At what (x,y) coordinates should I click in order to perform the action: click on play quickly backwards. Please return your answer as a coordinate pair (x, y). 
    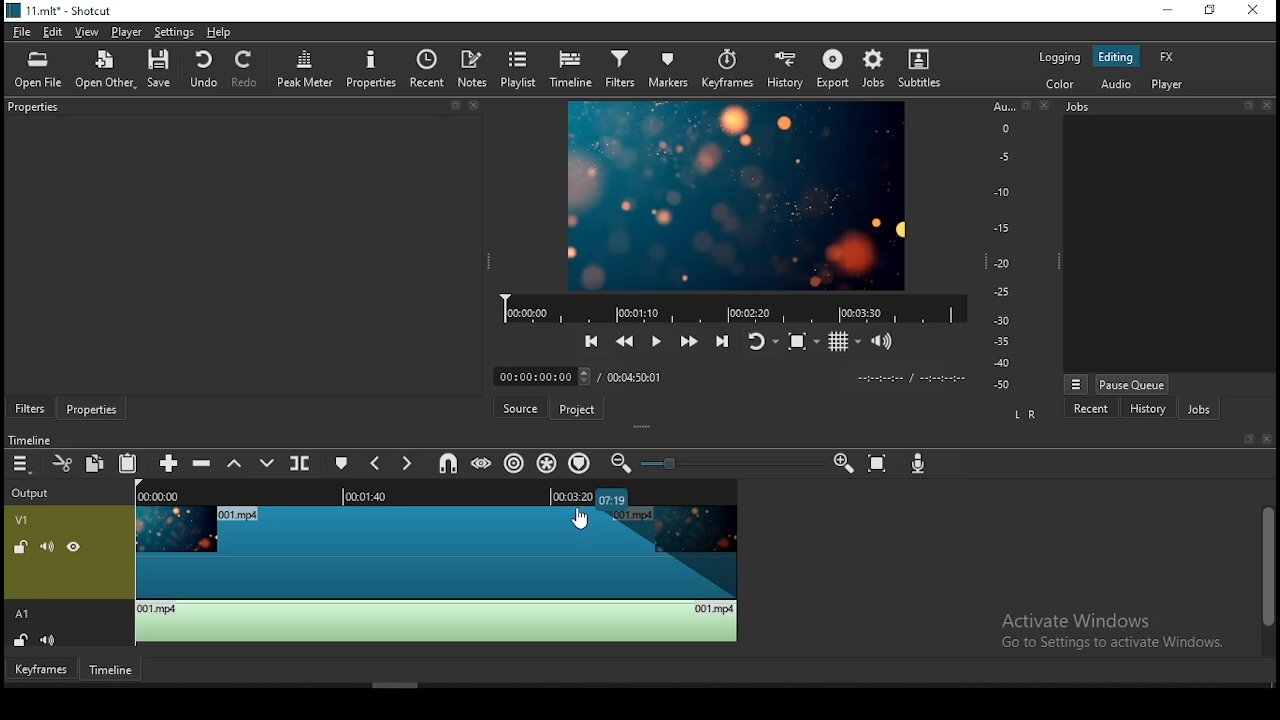
    Looking at the image, I should click on (623, 342).